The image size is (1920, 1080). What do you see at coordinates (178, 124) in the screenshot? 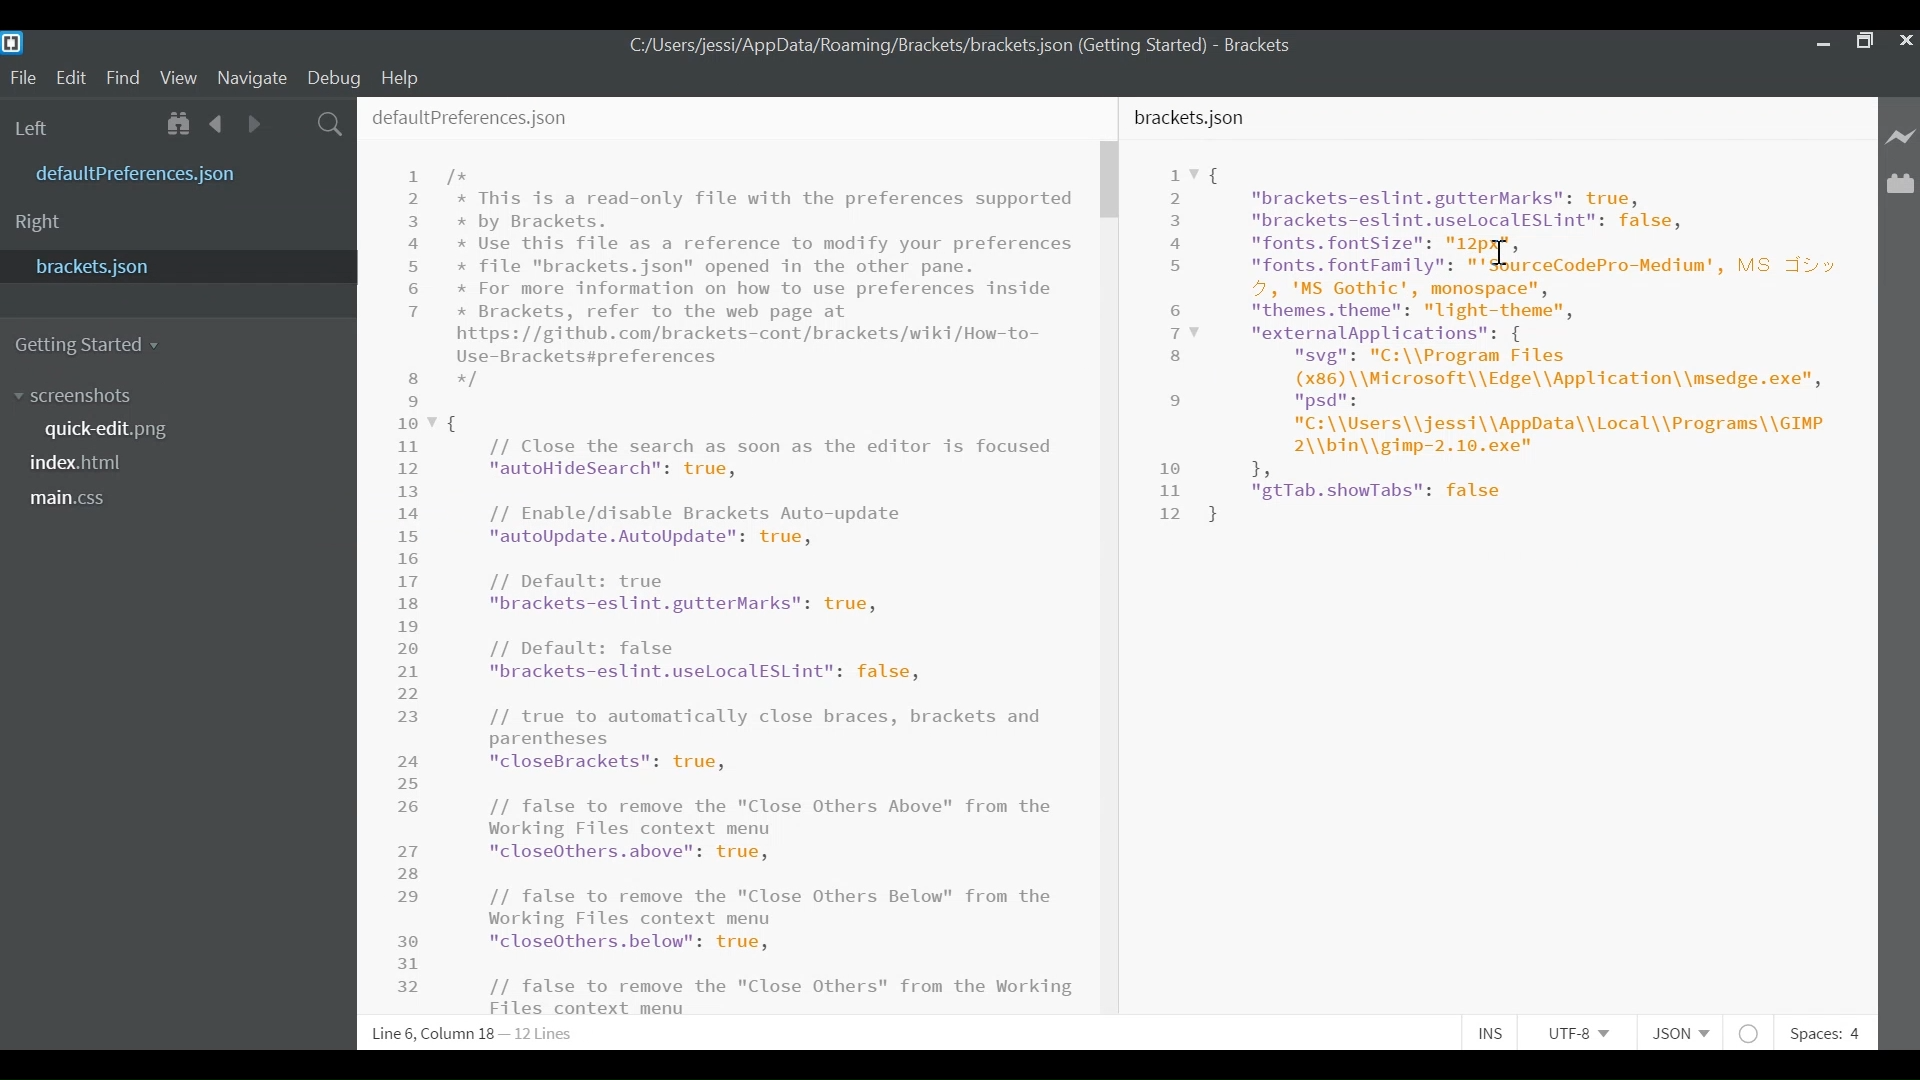
I see `Show in File tree` at bounding box center [178, 124].